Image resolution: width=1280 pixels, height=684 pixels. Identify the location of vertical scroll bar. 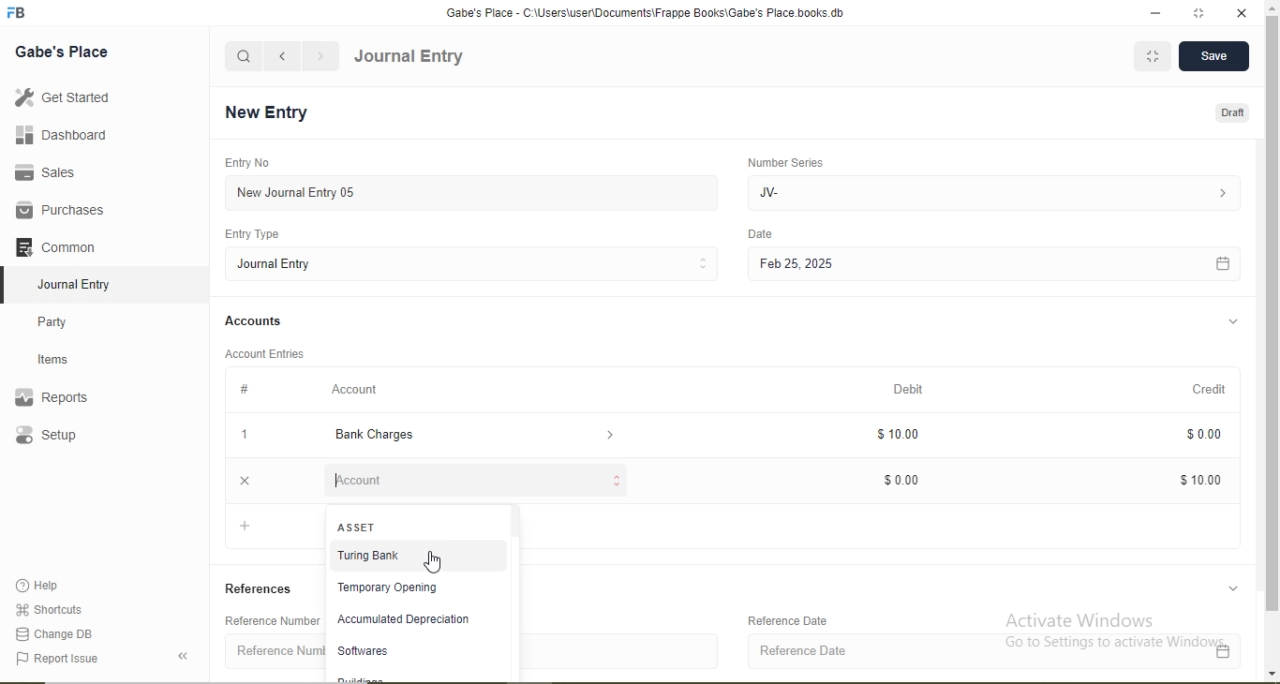
(1272, 340).